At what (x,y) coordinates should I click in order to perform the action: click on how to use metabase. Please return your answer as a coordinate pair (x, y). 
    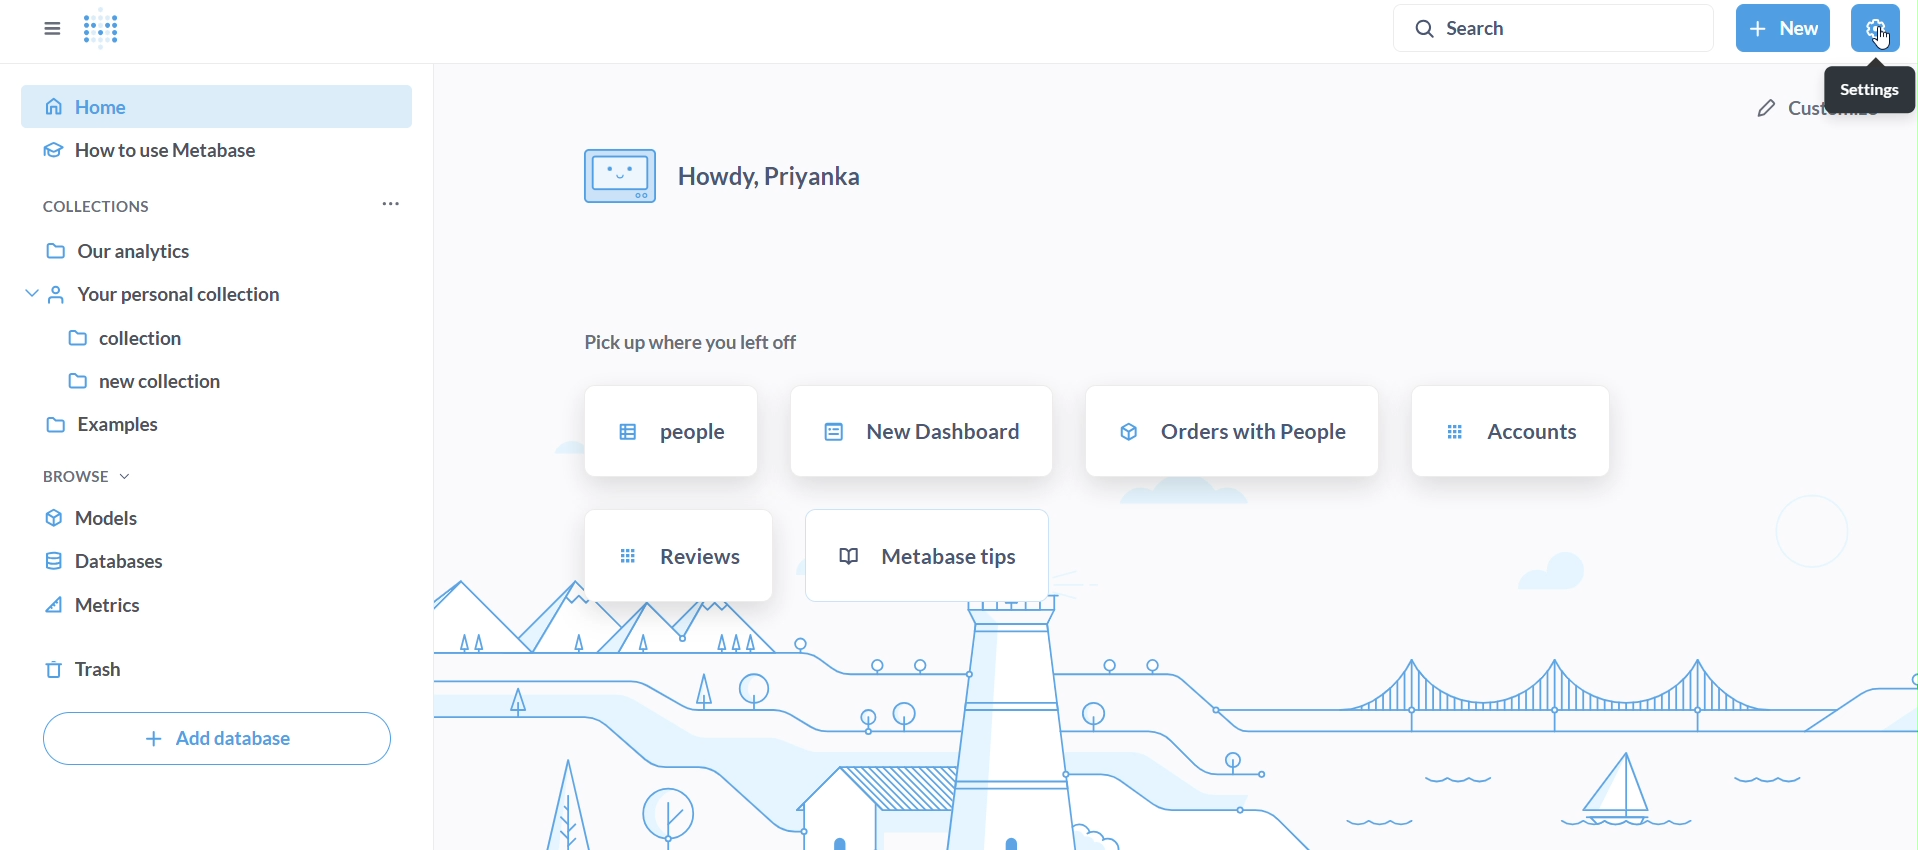
    Looking at the image, I should click on (221, 156).